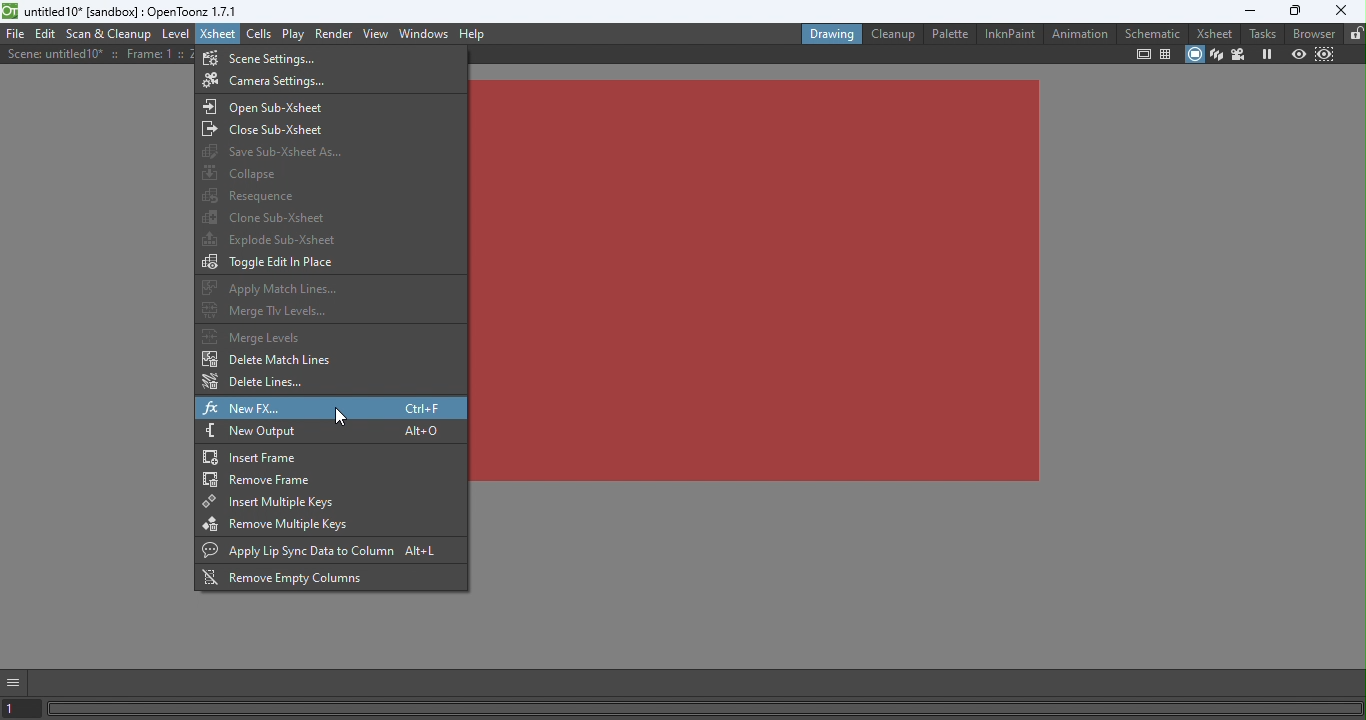 The image size is (1366, 720). Describe the element at coordinates (330, 431) in the screenshot. I see `New output` at that location.